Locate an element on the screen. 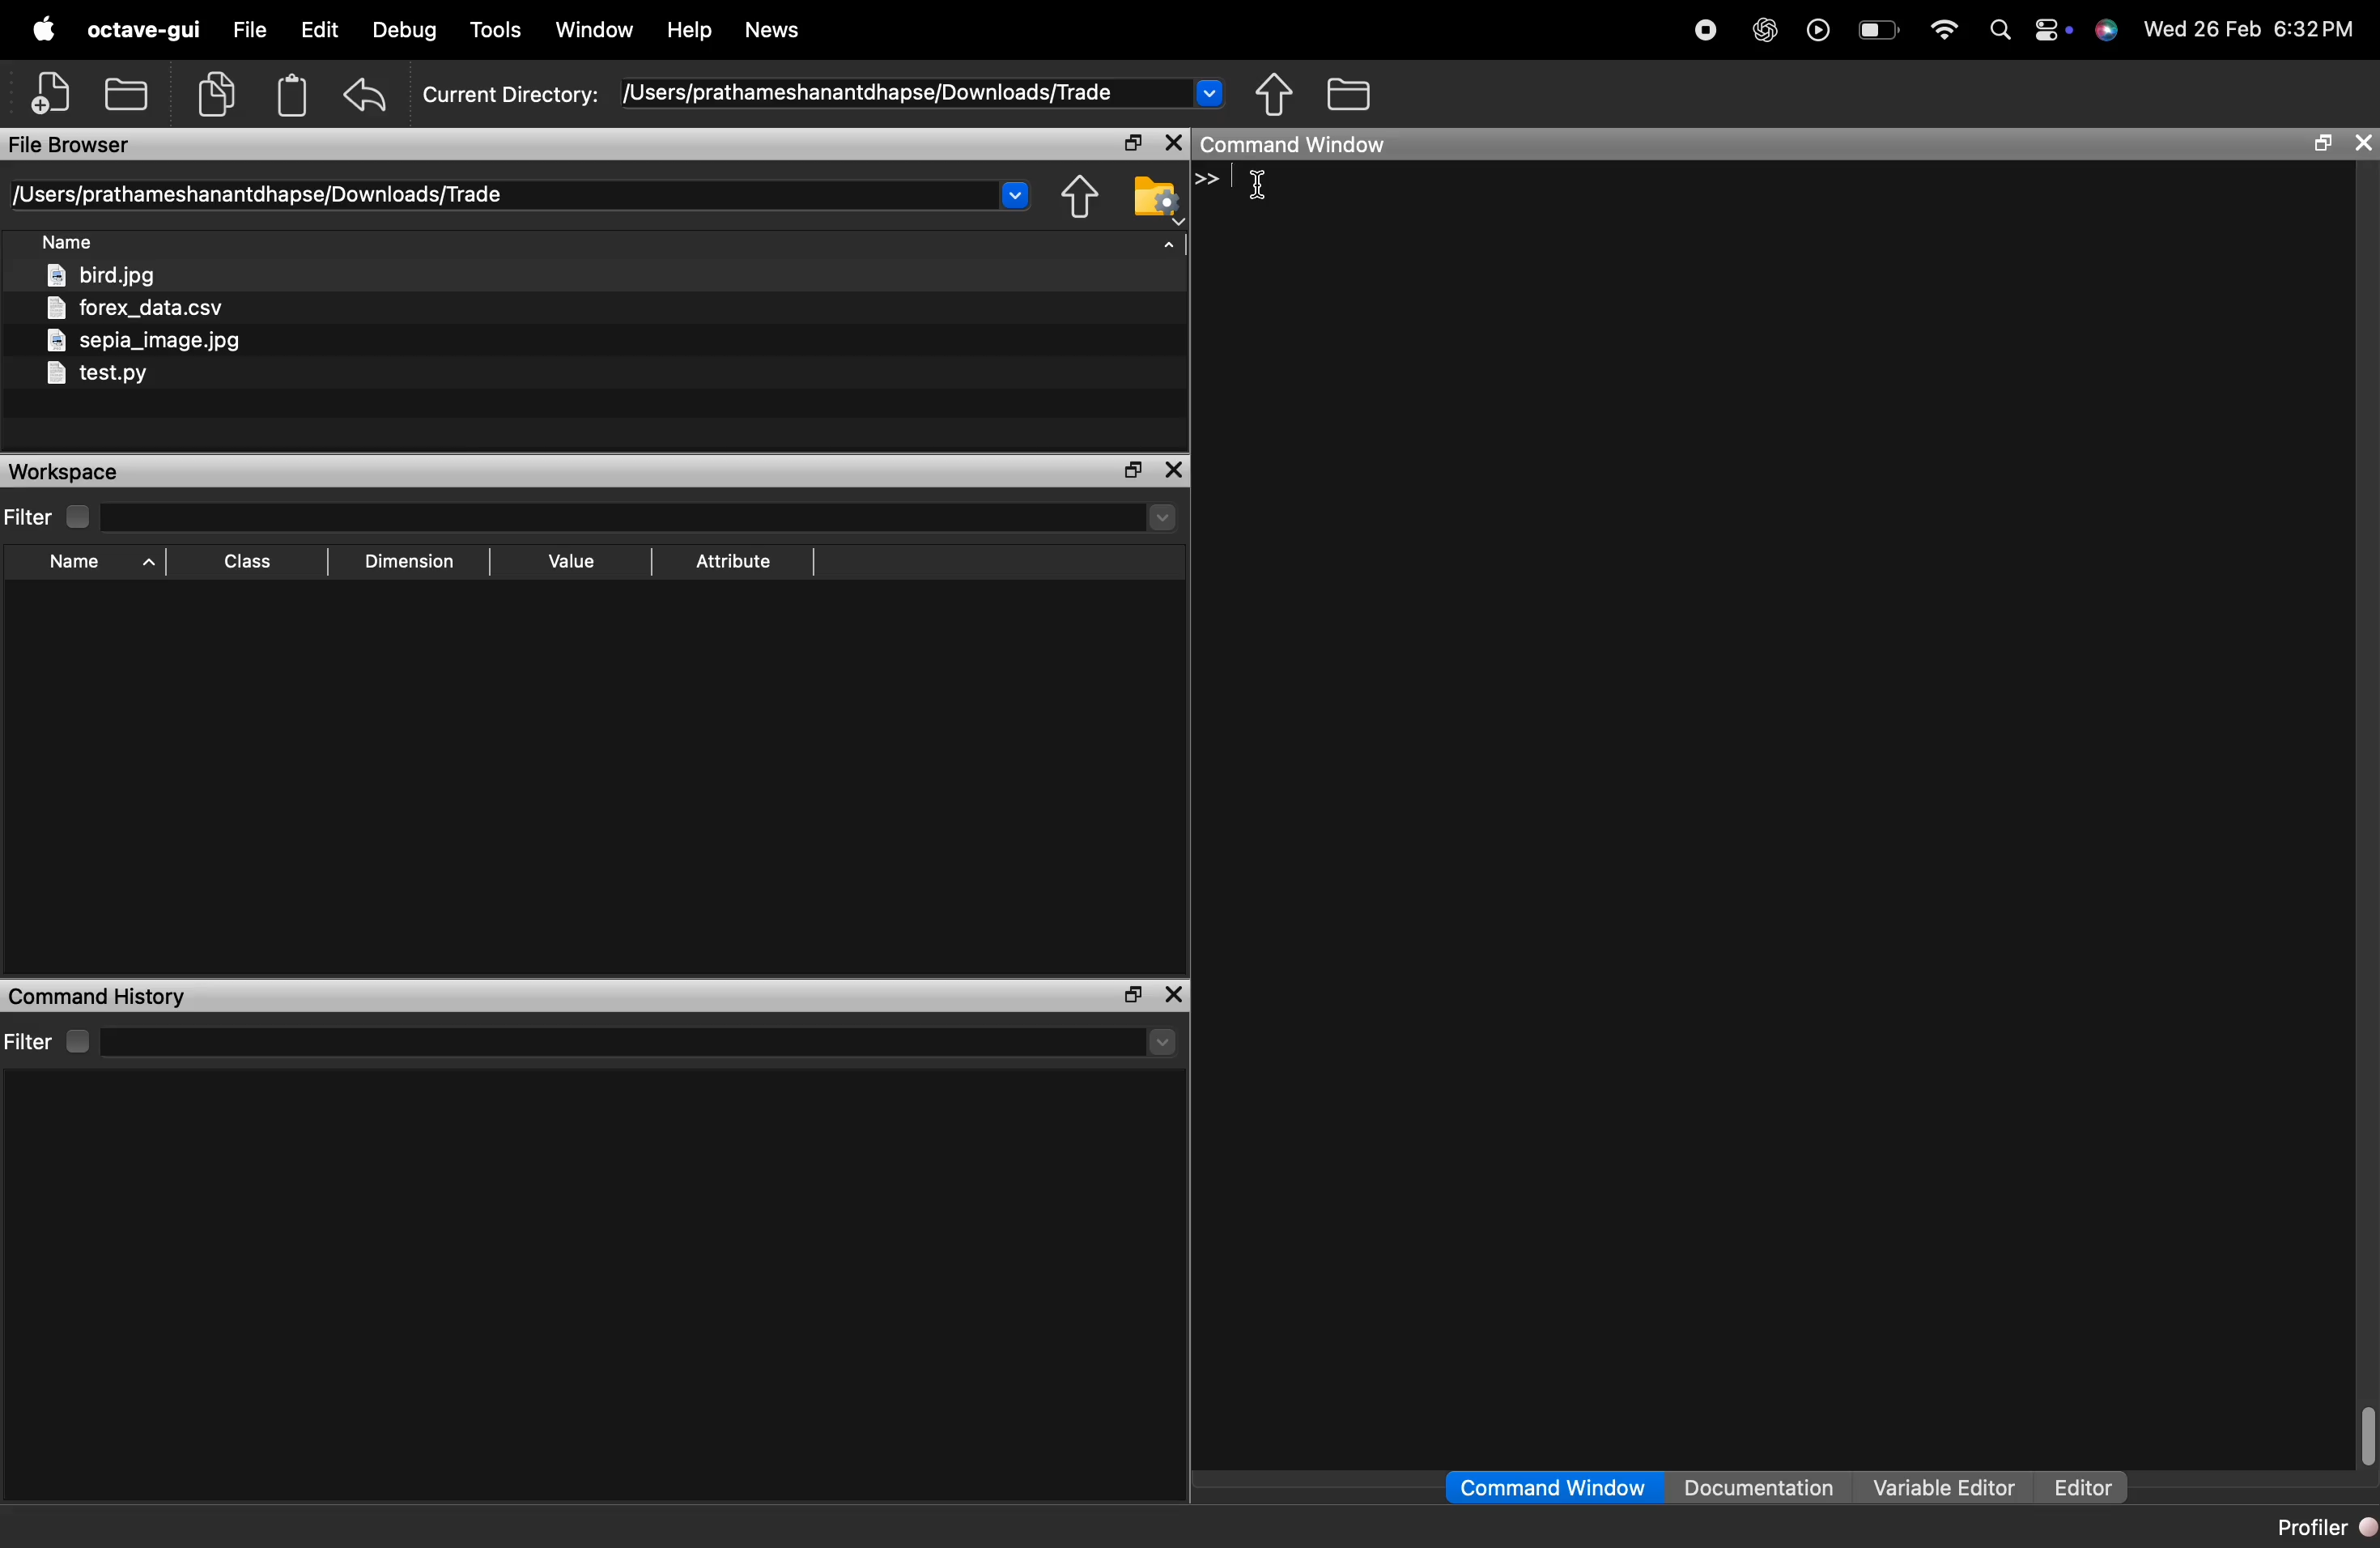 Image resolution: width=2380 pixels, height=1548 pixels. maximize is located at coordinates (1130, 144).